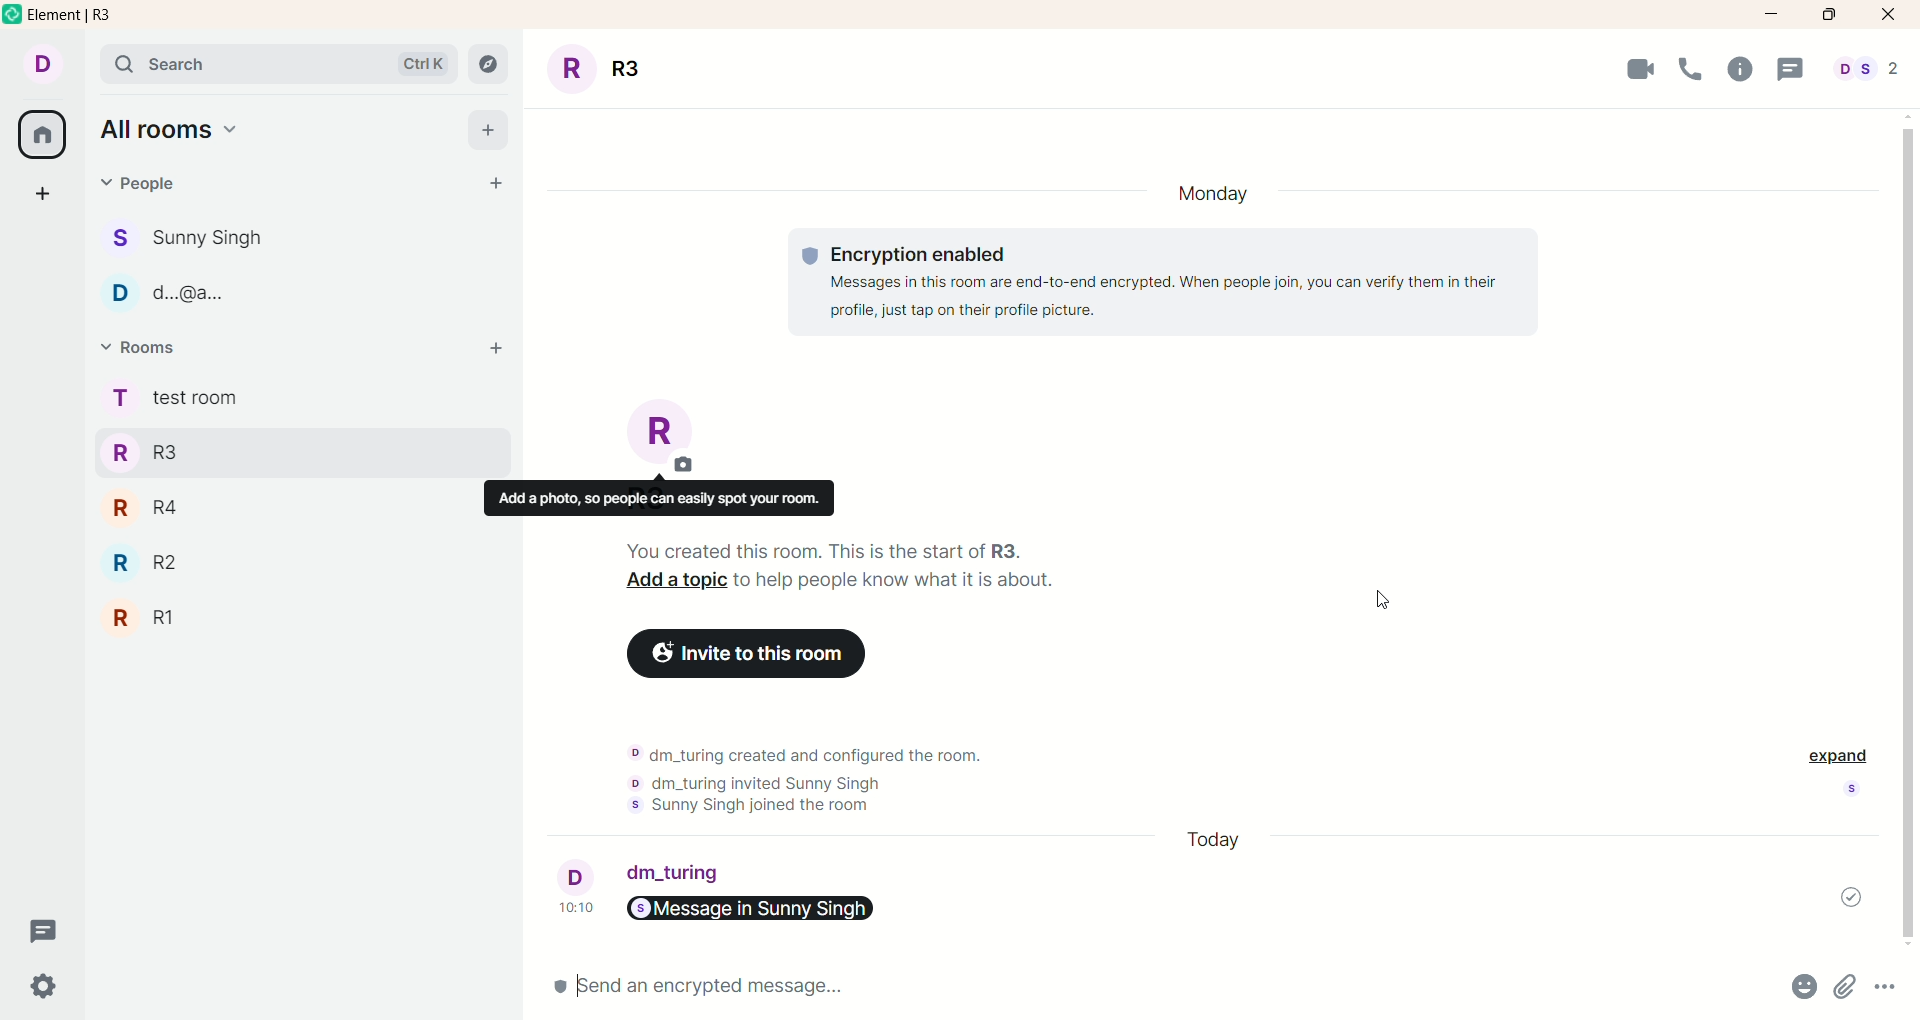 The image size is (1920, 1020). What do you see at coordinates (1891, 15) in the screenshot?
I see `close` at bounding box center [1891, 15].